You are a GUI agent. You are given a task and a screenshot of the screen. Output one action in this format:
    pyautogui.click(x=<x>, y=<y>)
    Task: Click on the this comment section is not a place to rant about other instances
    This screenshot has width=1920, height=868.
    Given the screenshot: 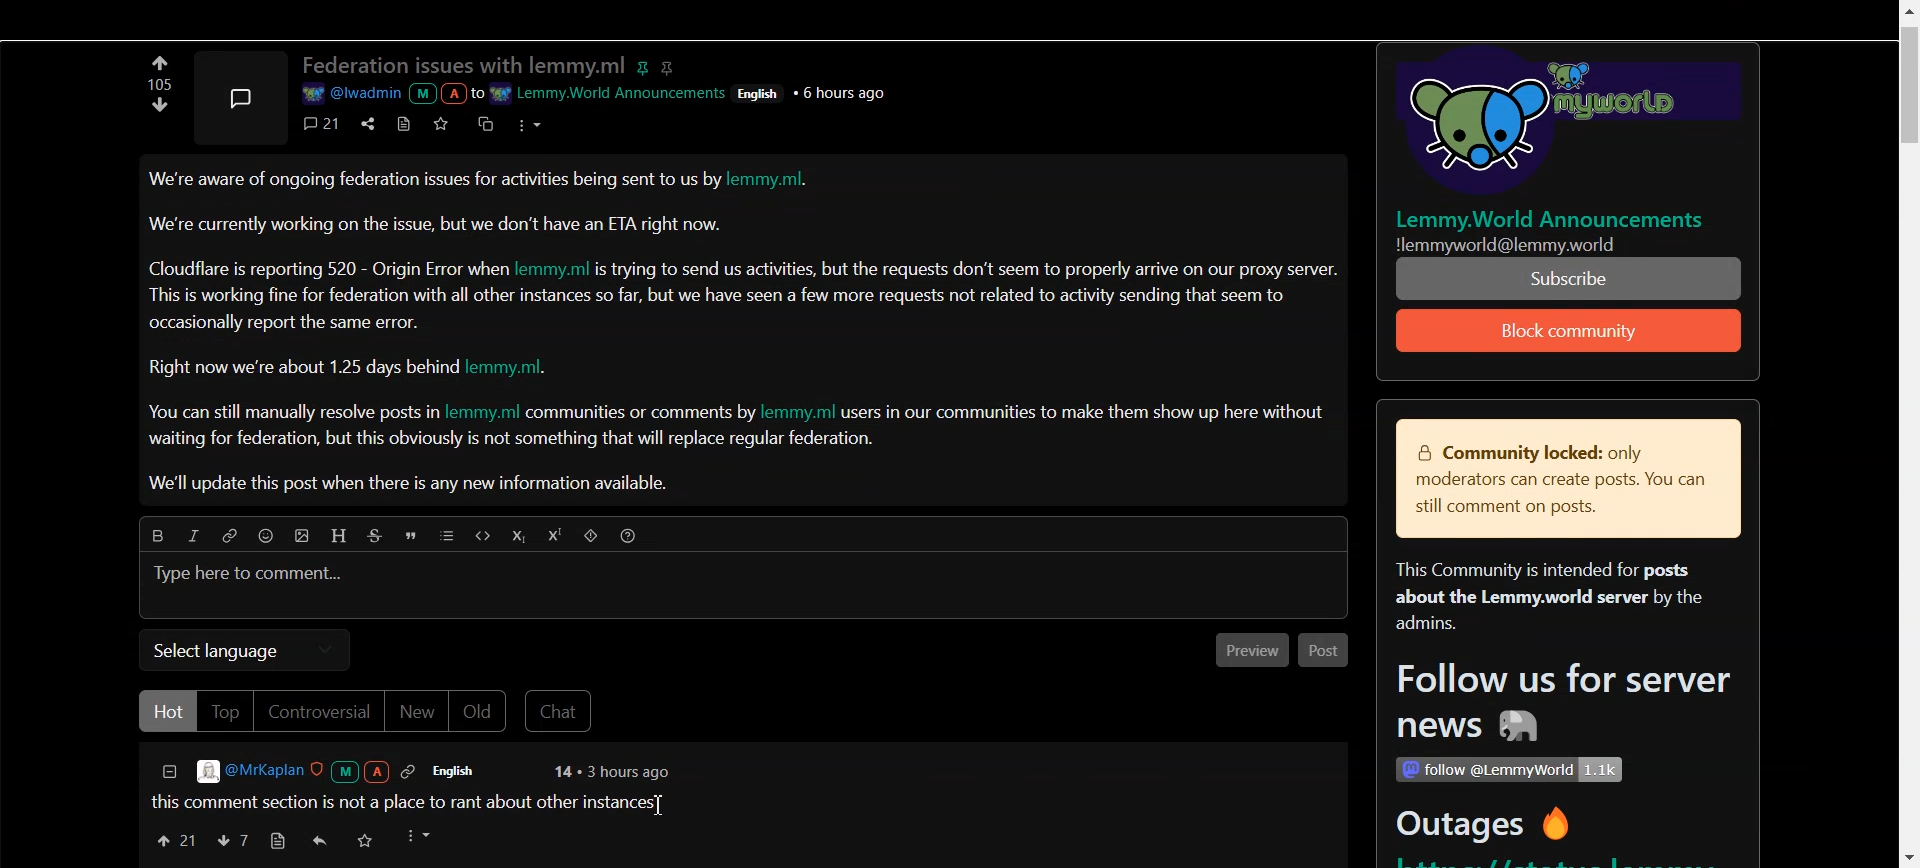 What is the action you would take?
    pyautogui.click(x=405, y=801)
    